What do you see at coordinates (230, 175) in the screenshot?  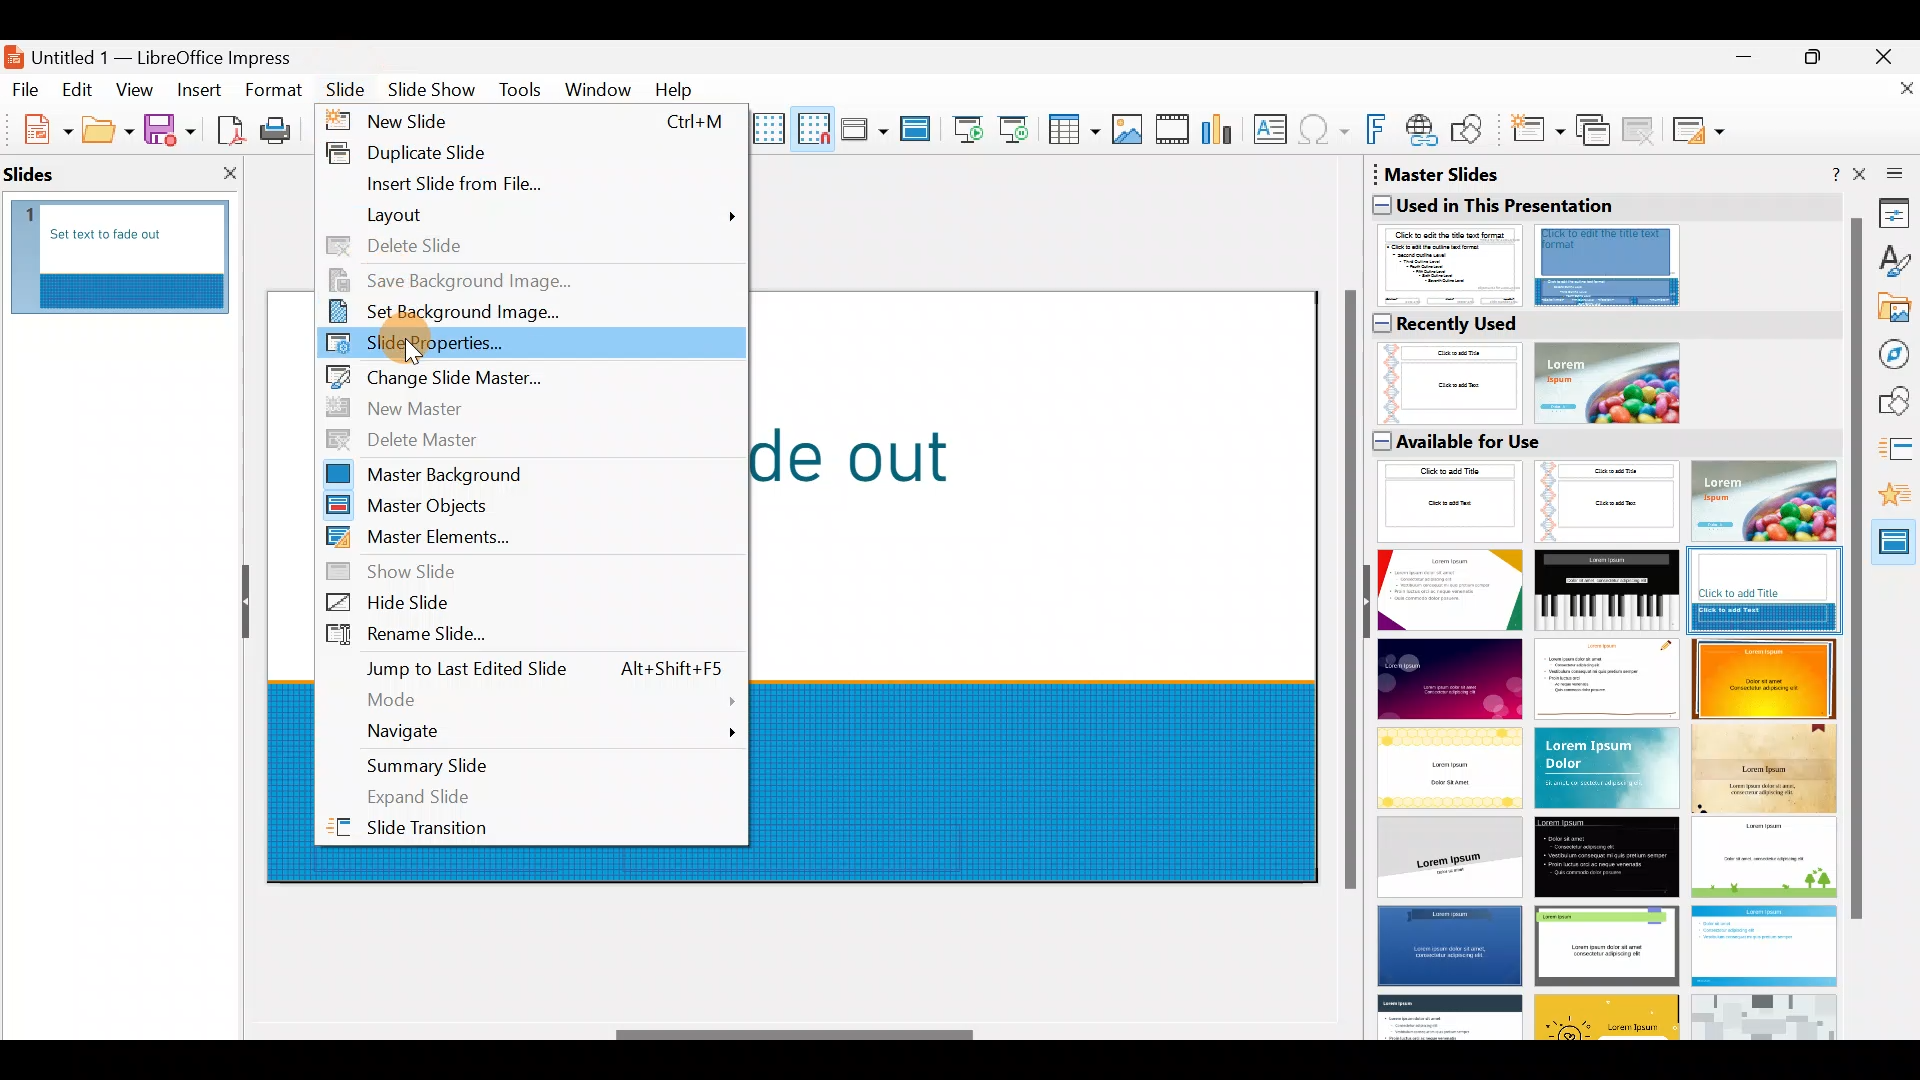 I see `close slide` at bounding box center [230, 175].